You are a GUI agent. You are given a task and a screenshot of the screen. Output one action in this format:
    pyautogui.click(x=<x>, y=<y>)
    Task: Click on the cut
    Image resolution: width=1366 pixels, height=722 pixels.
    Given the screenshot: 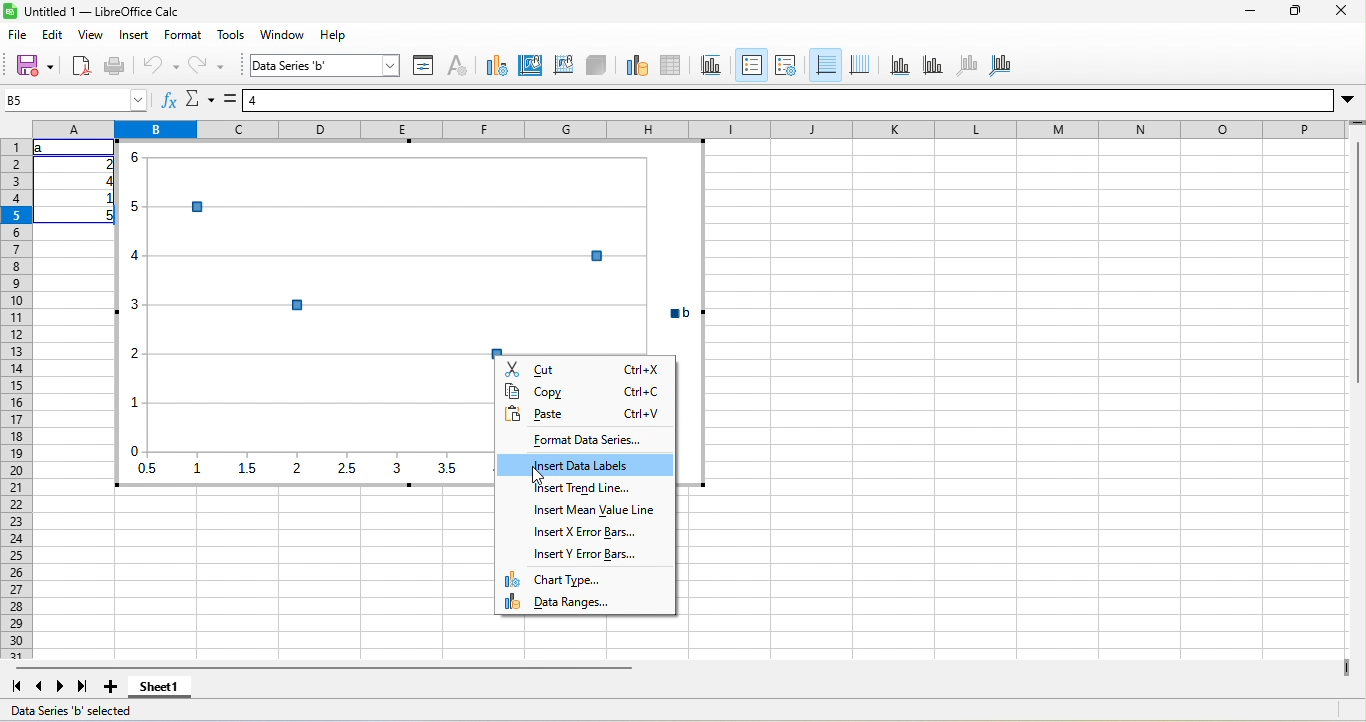 What is the action you would take?
    pyautogui.click(x=585, y=368)
    